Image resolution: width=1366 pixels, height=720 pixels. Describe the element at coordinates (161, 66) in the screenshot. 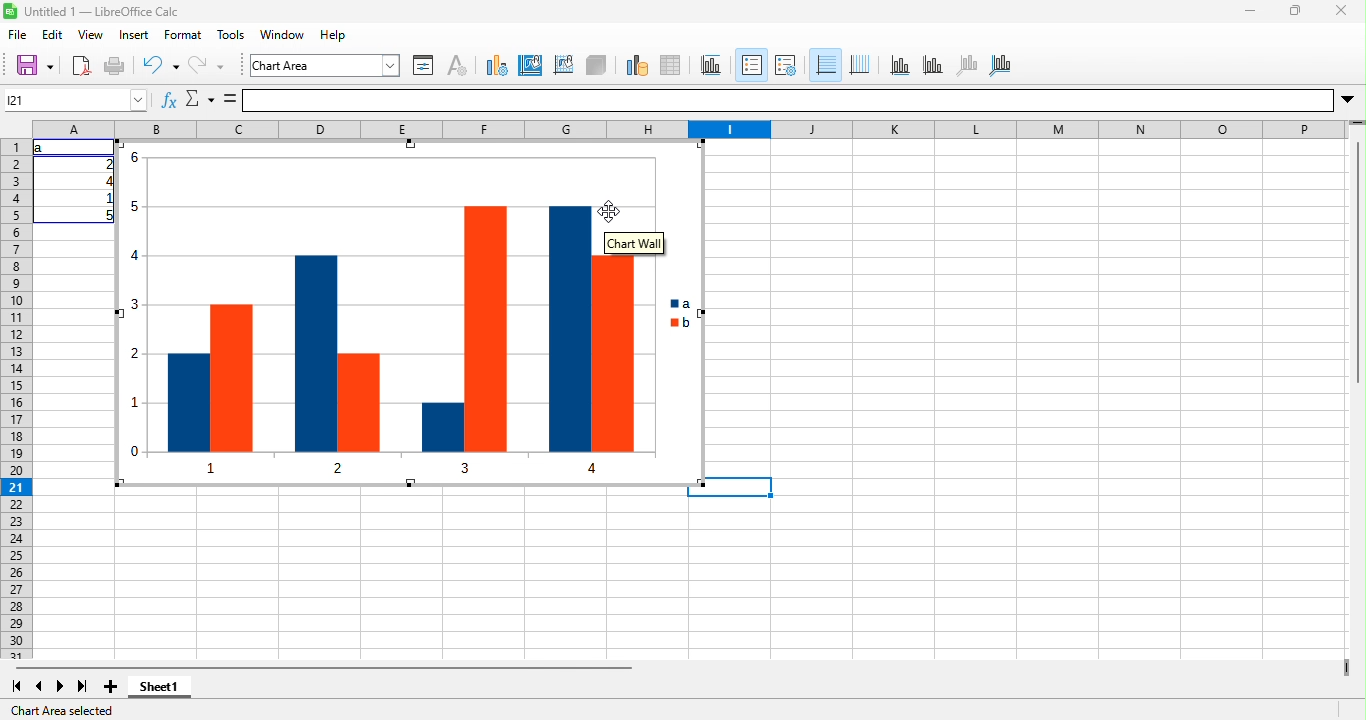

I see `undo` at that location.